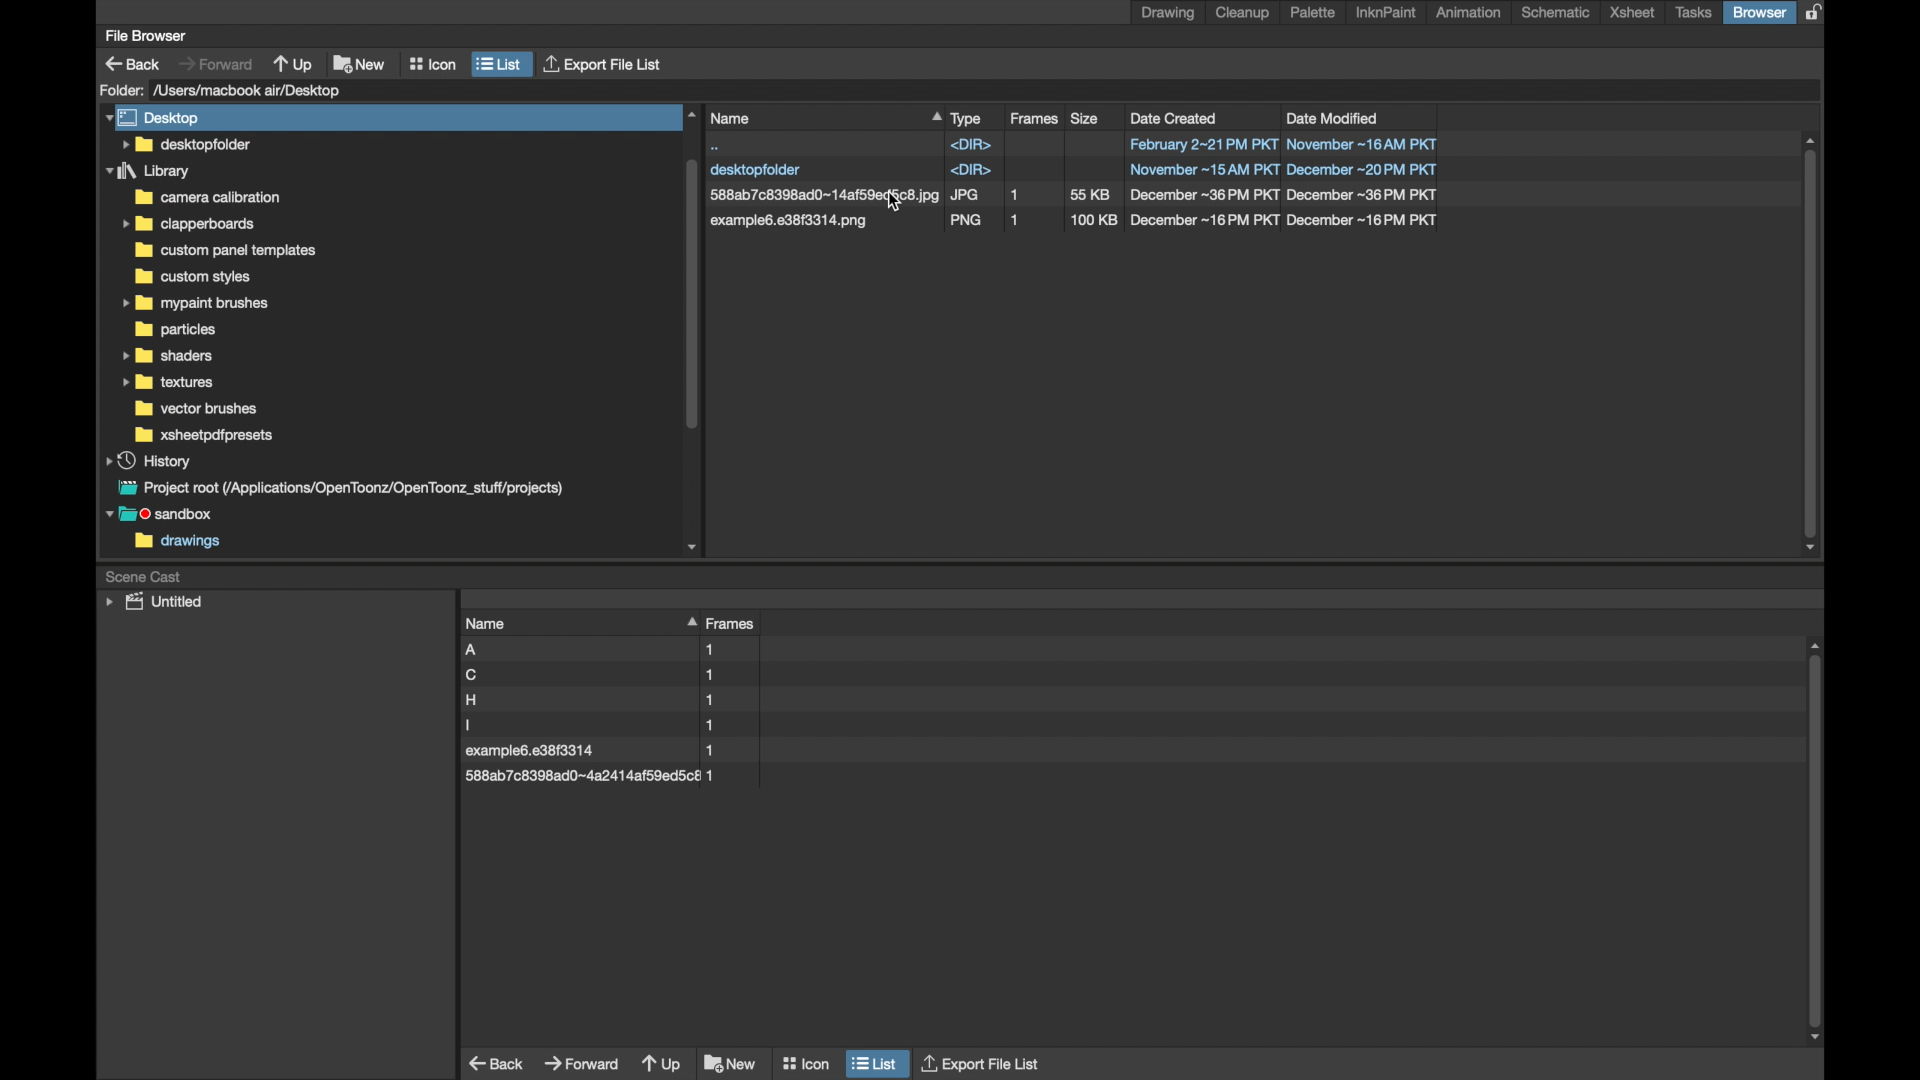 This screenshot has width=1920, height=1080. Describe the element at coordinates (337, 488) in the screenshot. I see `project` at that location.